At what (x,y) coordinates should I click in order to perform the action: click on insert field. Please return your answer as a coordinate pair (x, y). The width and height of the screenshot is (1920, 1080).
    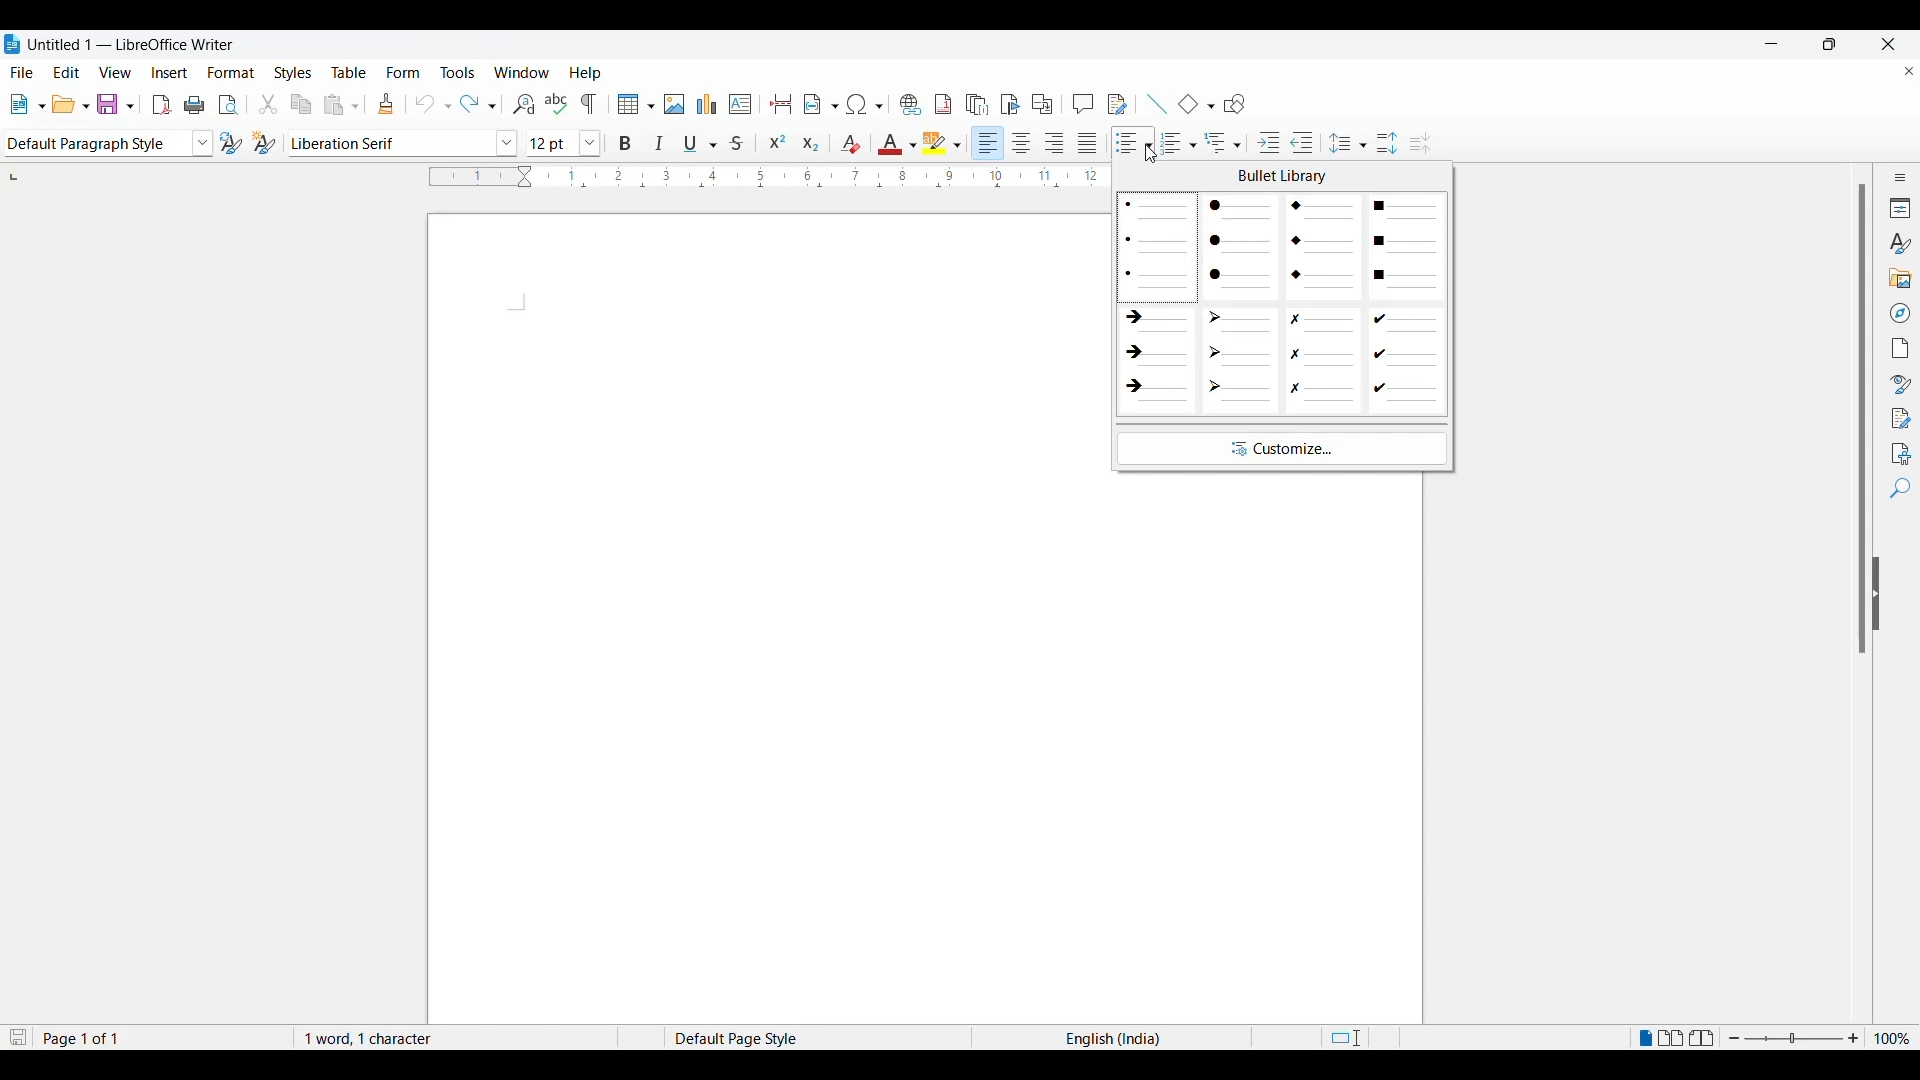
    Looking at the image, I should click on (819, 103).